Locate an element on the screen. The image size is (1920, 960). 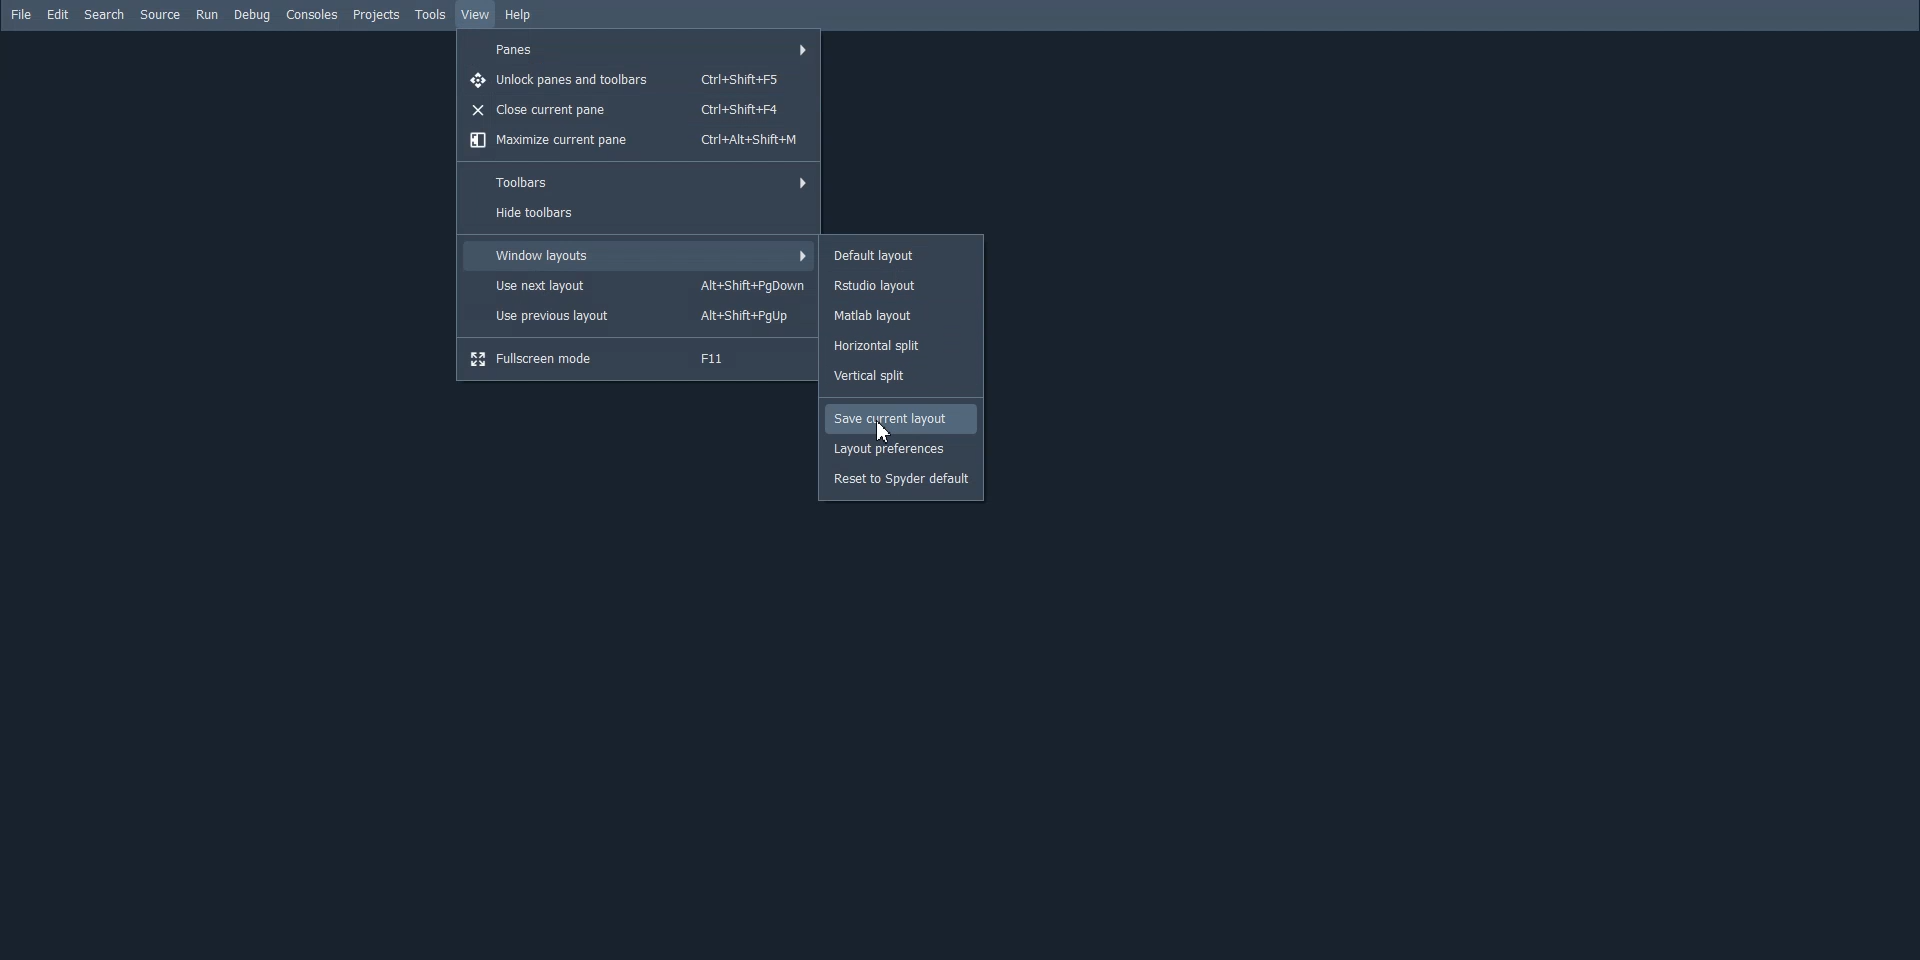
Use next layout is located at coordinates (639, 285).